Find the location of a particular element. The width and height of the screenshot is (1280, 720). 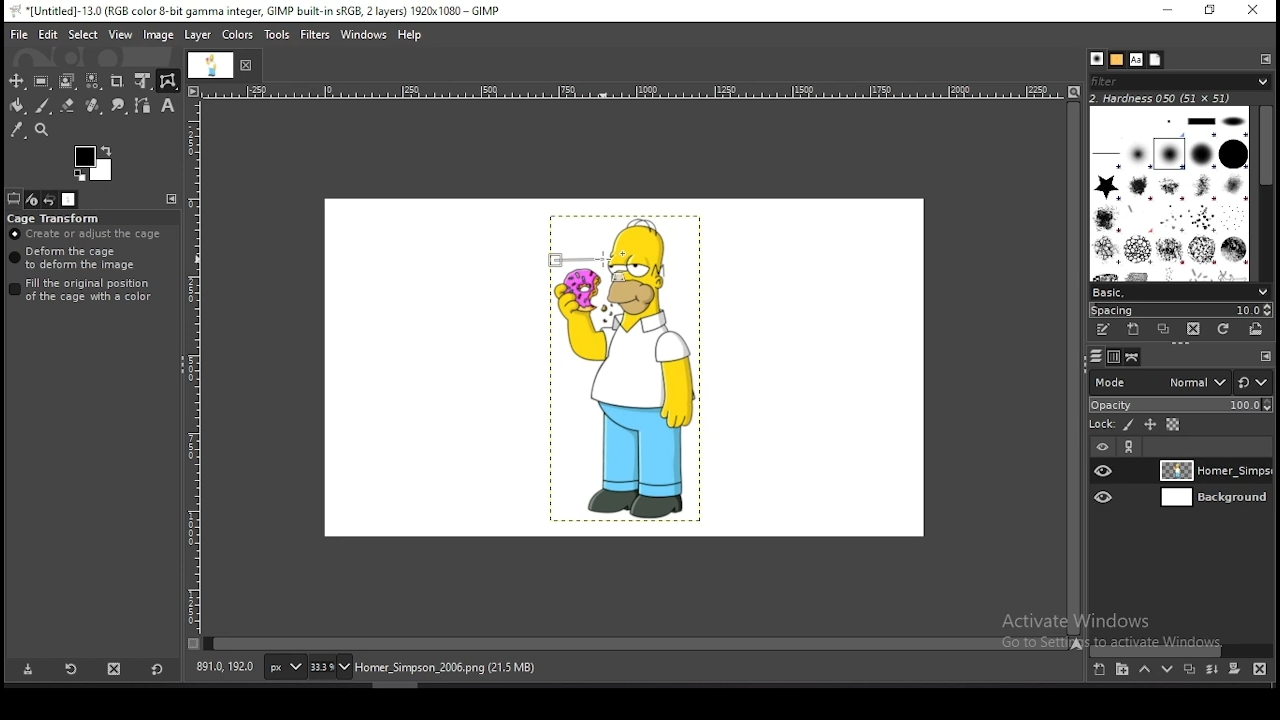

layer is located at coordinates (1213, 471).